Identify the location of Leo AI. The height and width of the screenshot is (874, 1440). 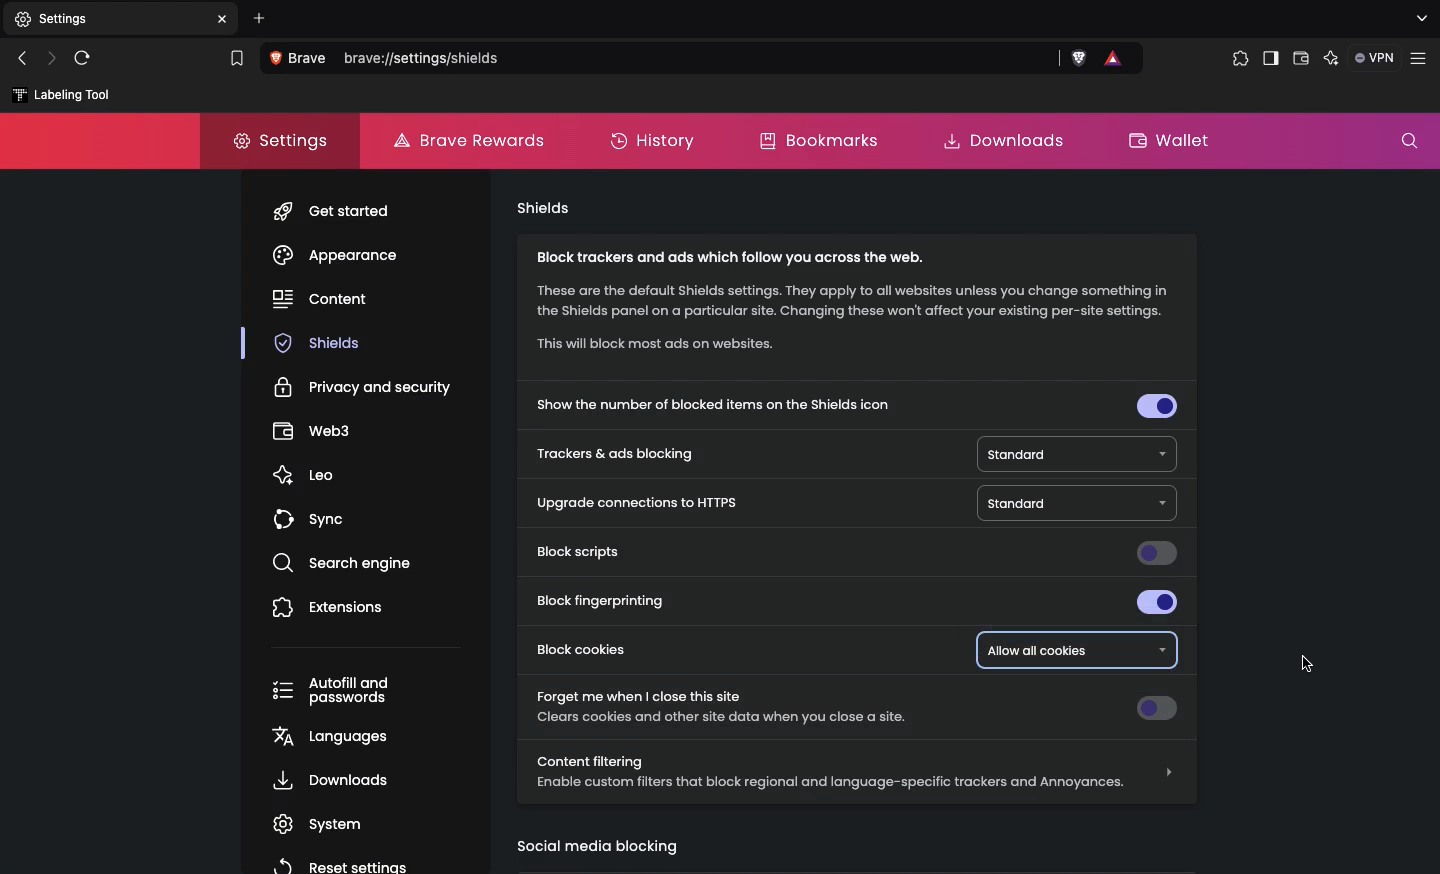
(1331, 59).